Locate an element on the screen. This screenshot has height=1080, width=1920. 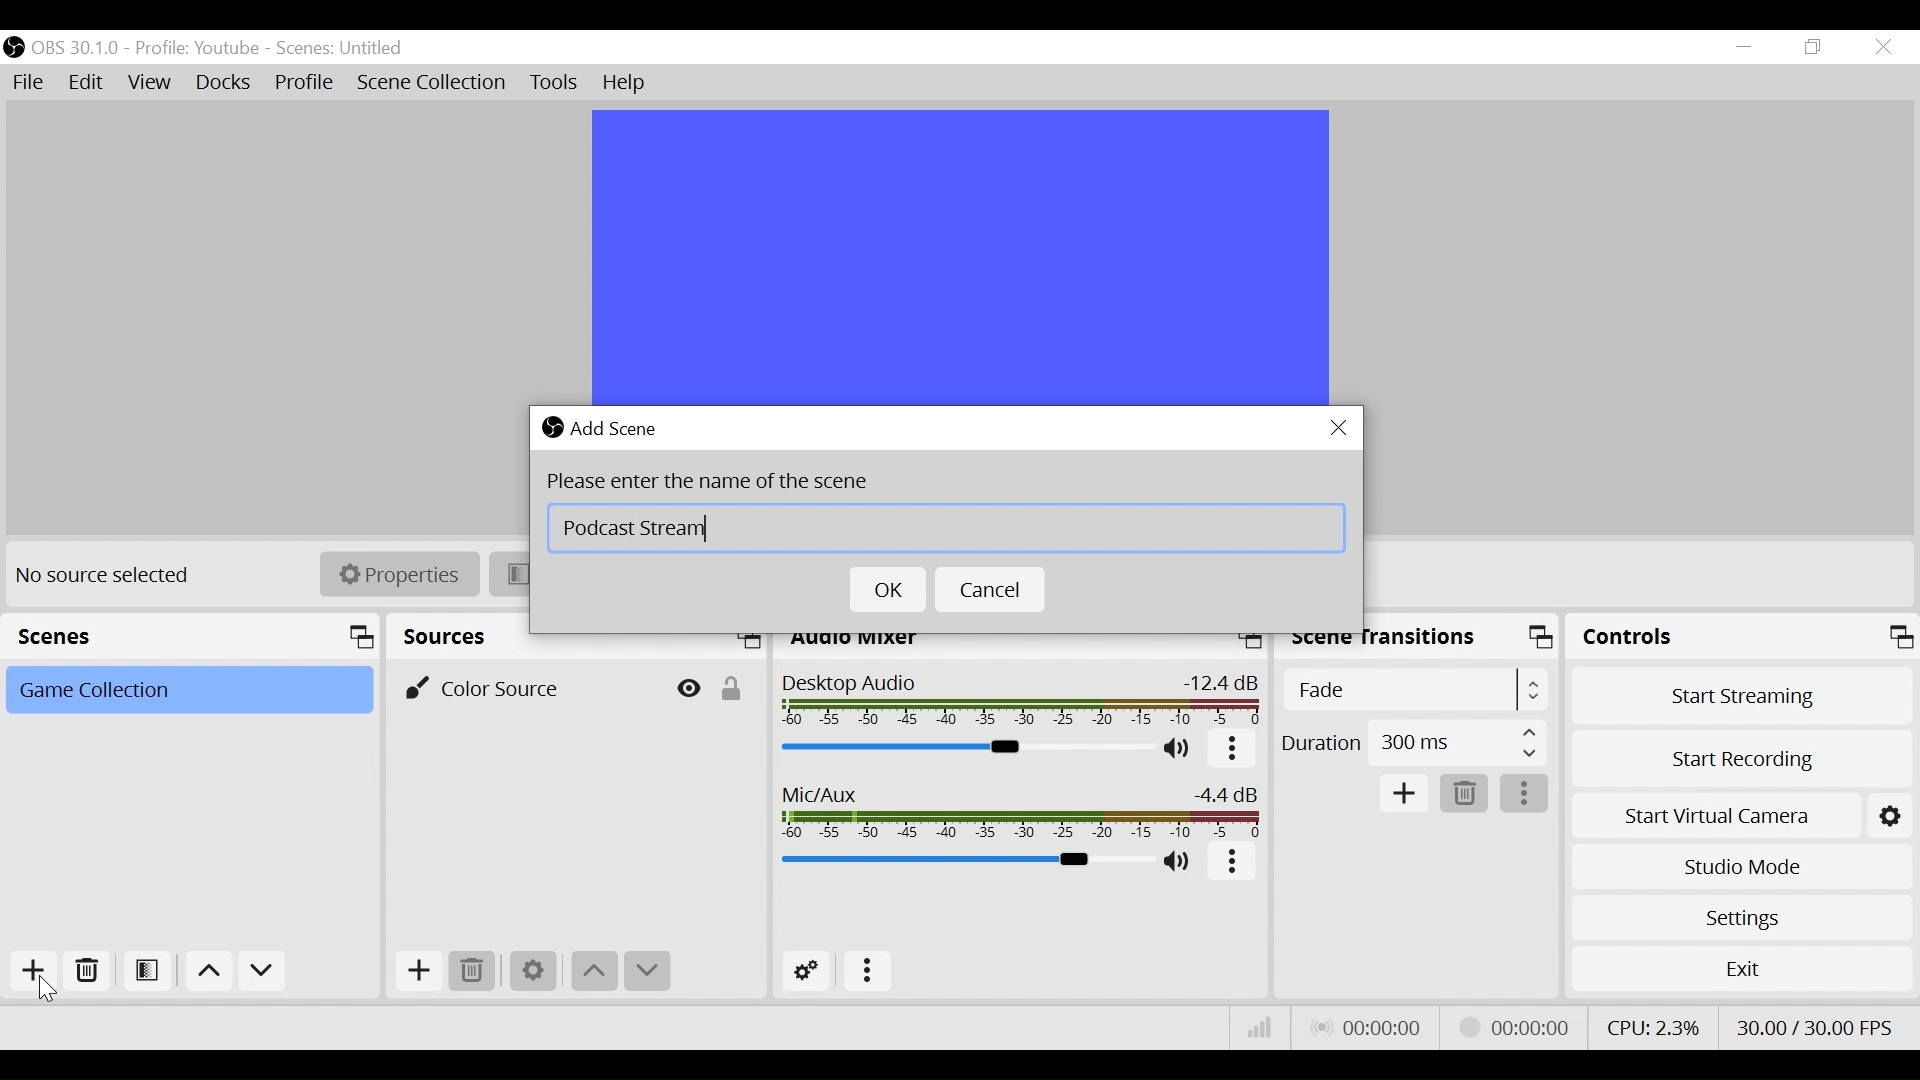
Tools is located at coordinates (554, 83).